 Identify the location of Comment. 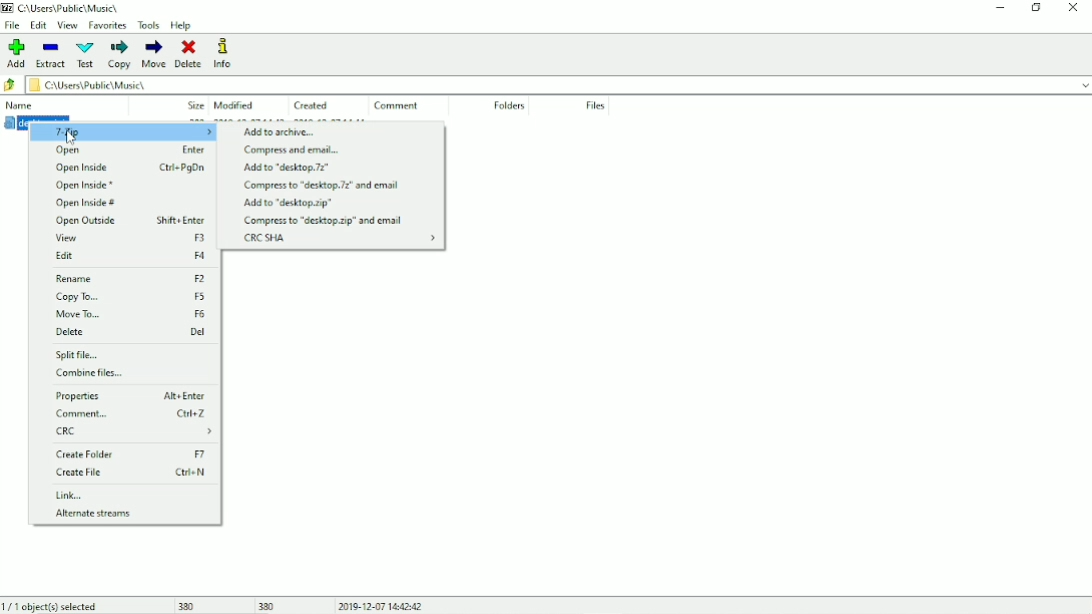
(130, 413).